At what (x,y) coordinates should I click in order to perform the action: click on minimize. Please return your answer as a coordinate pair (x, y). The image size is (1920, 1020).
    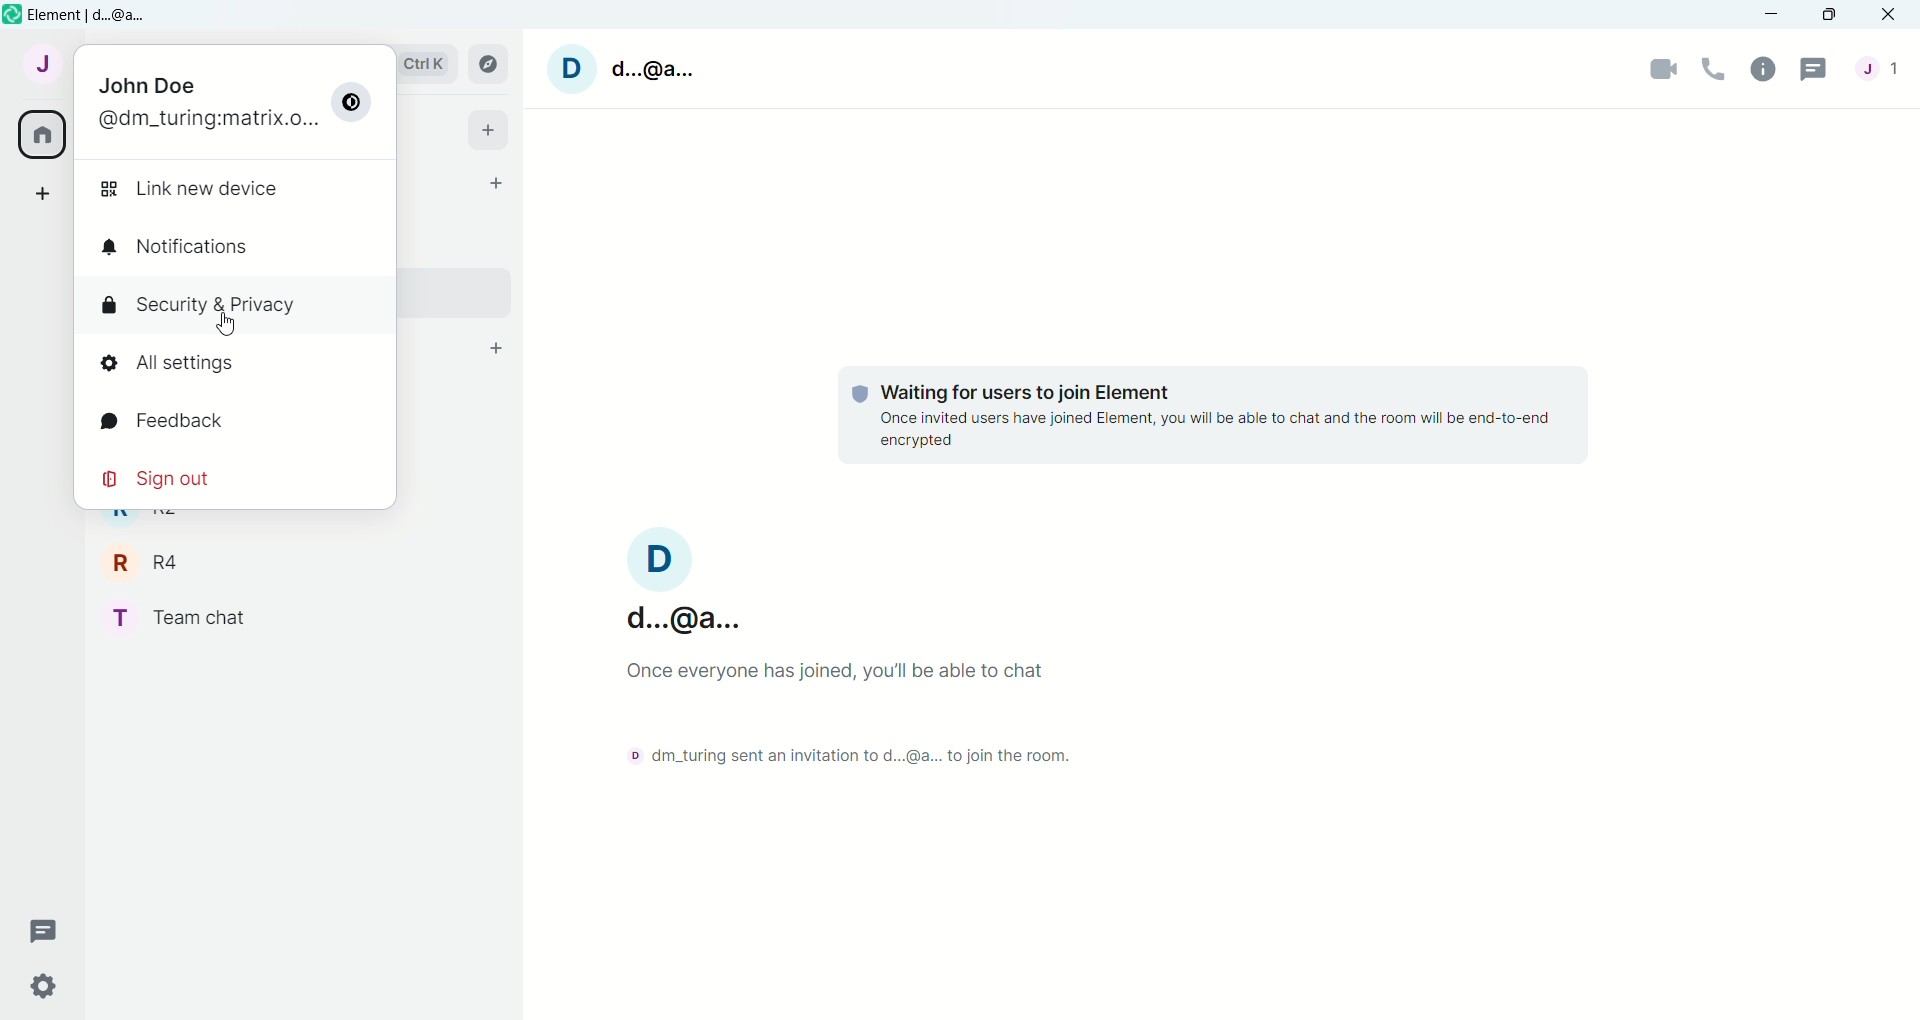
    Looking at the image, I should click on (1771, 14).